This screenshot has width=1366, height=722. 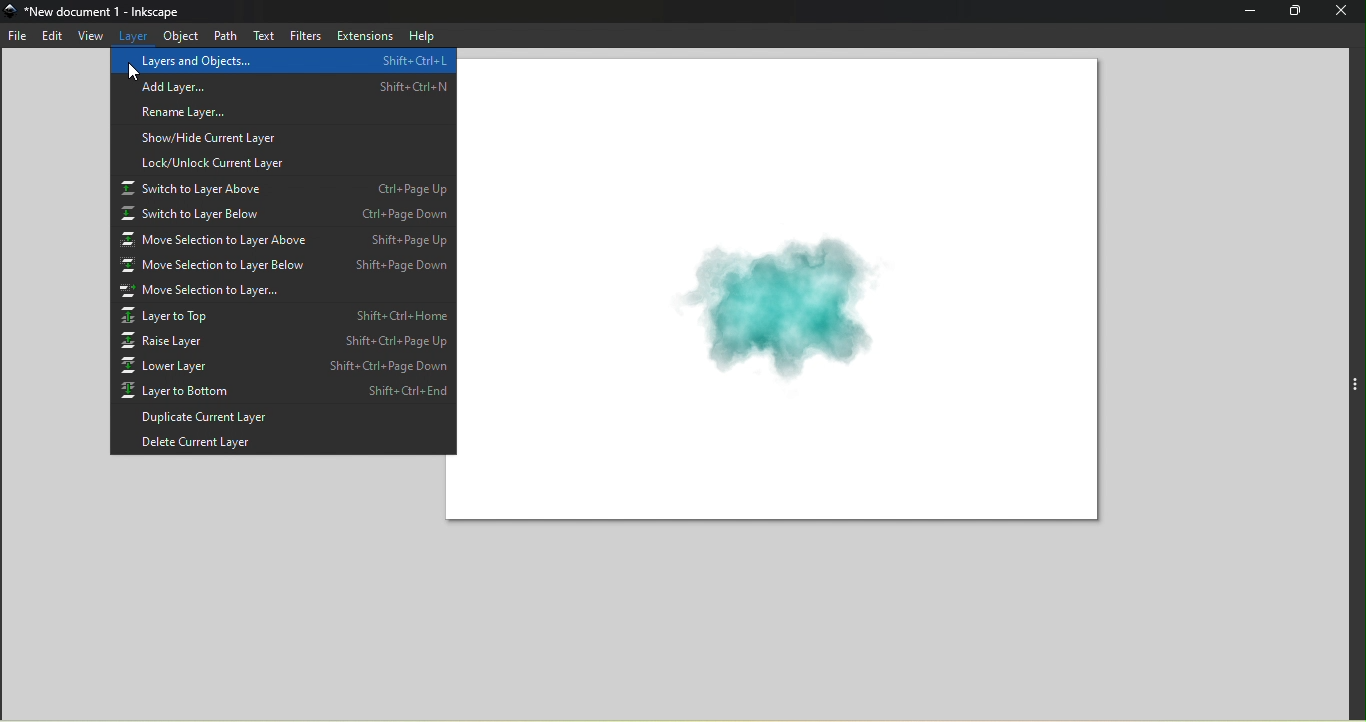 I want to click on Show/Hide Current Layer, so click(x=284, y=136).